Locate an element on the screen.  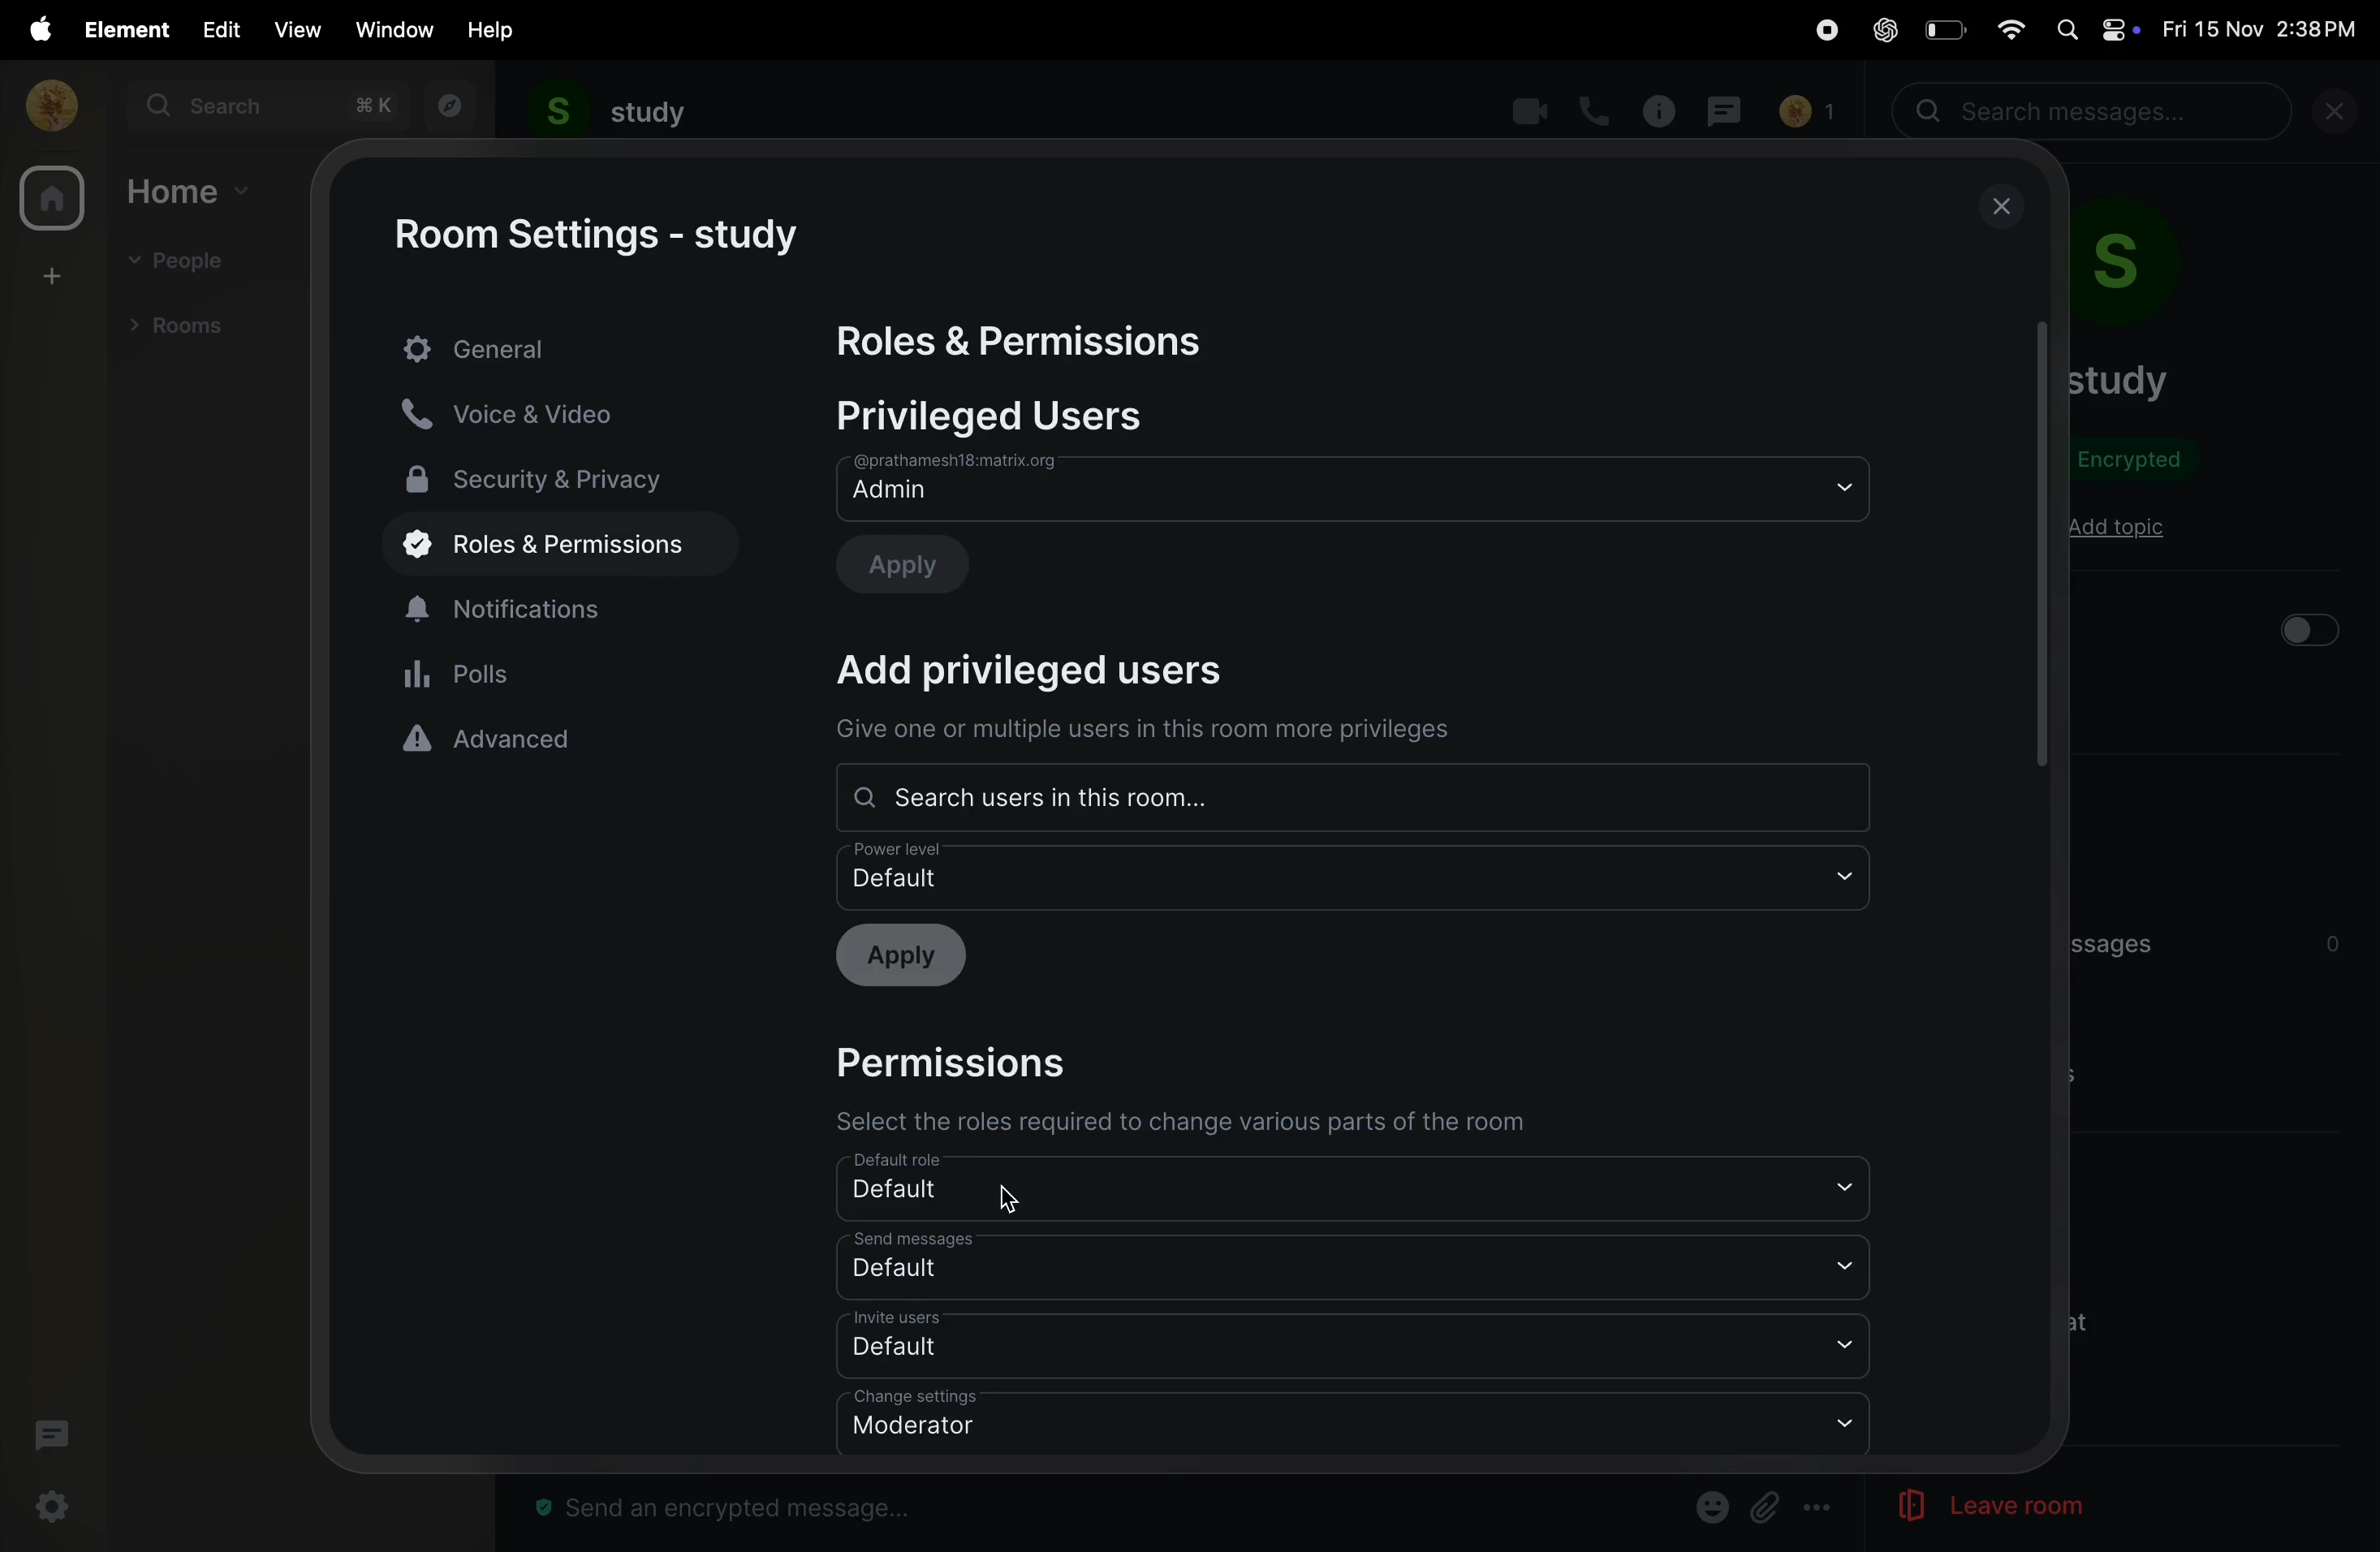
notifications is located at coordinates (563, 606).